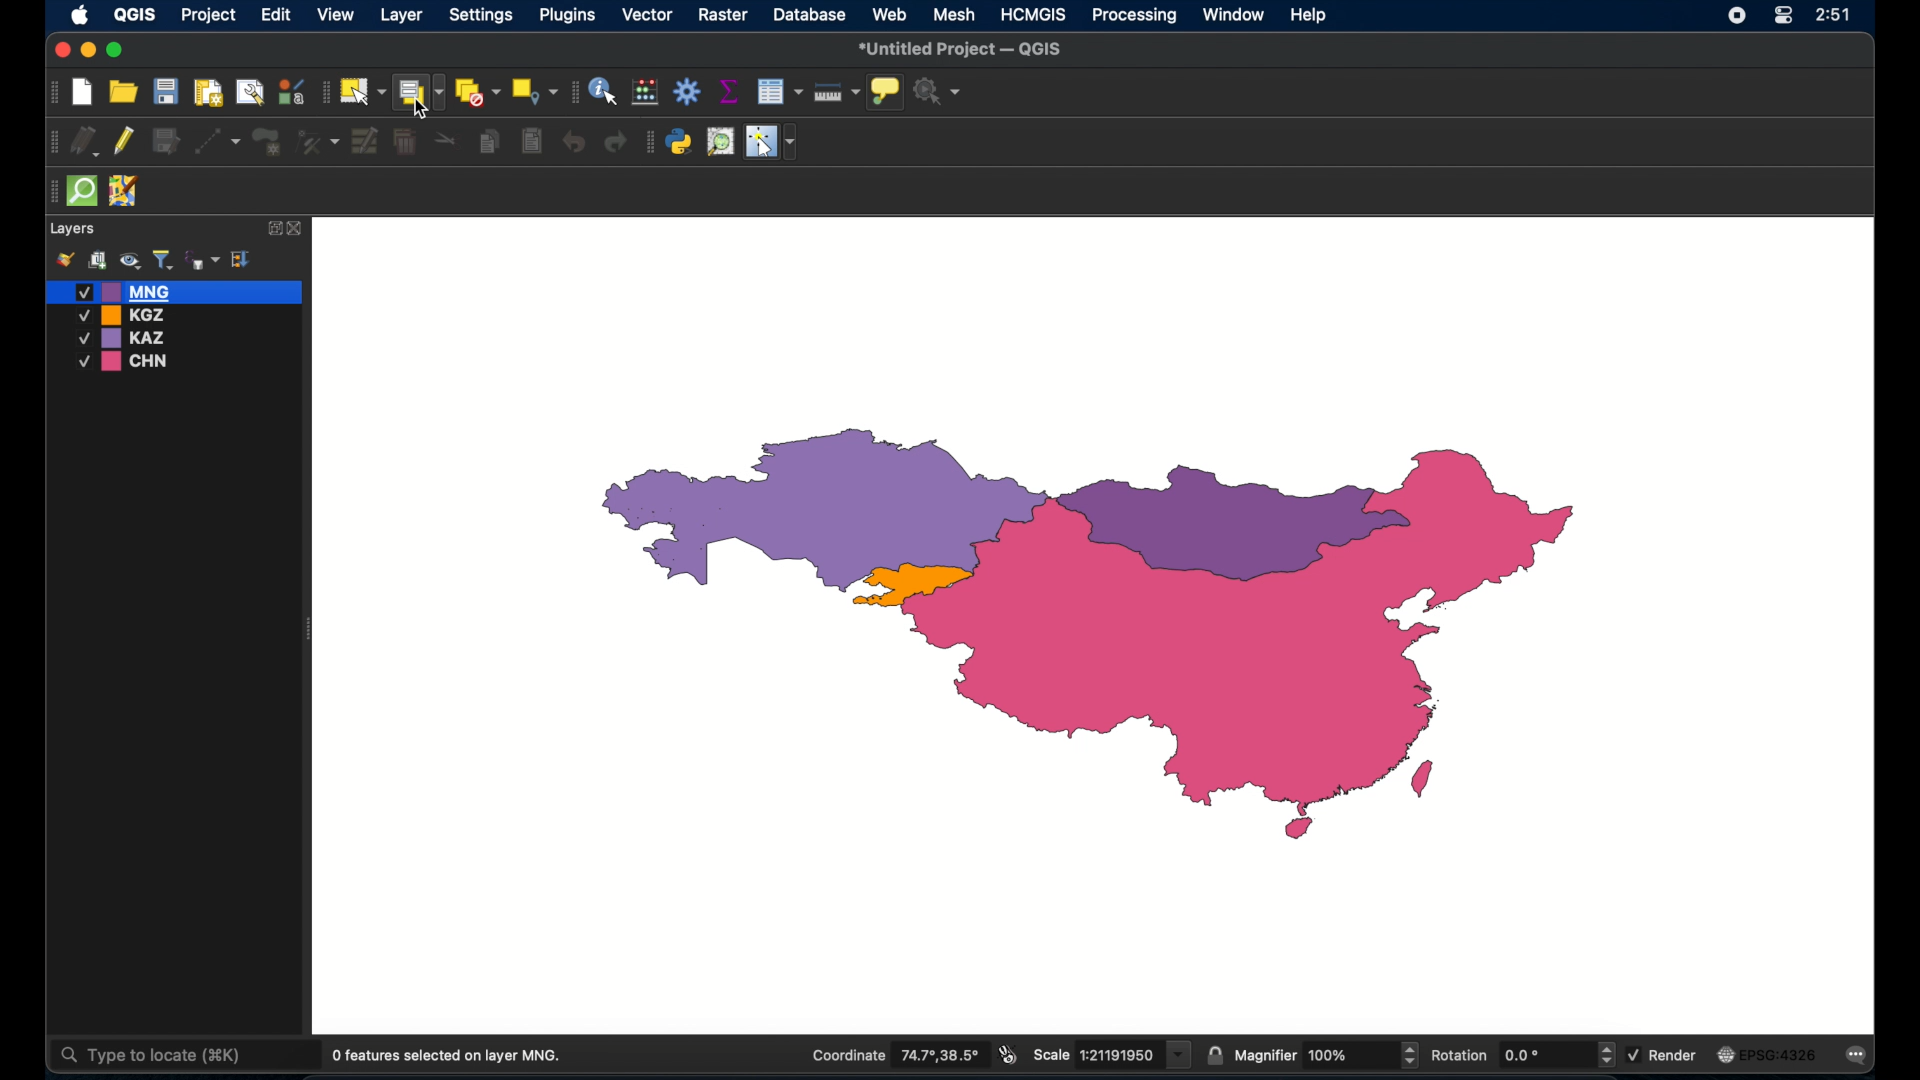 This screenshot has height=1080, width=1920. I want to click on add polygon feature, so click(269, 140).